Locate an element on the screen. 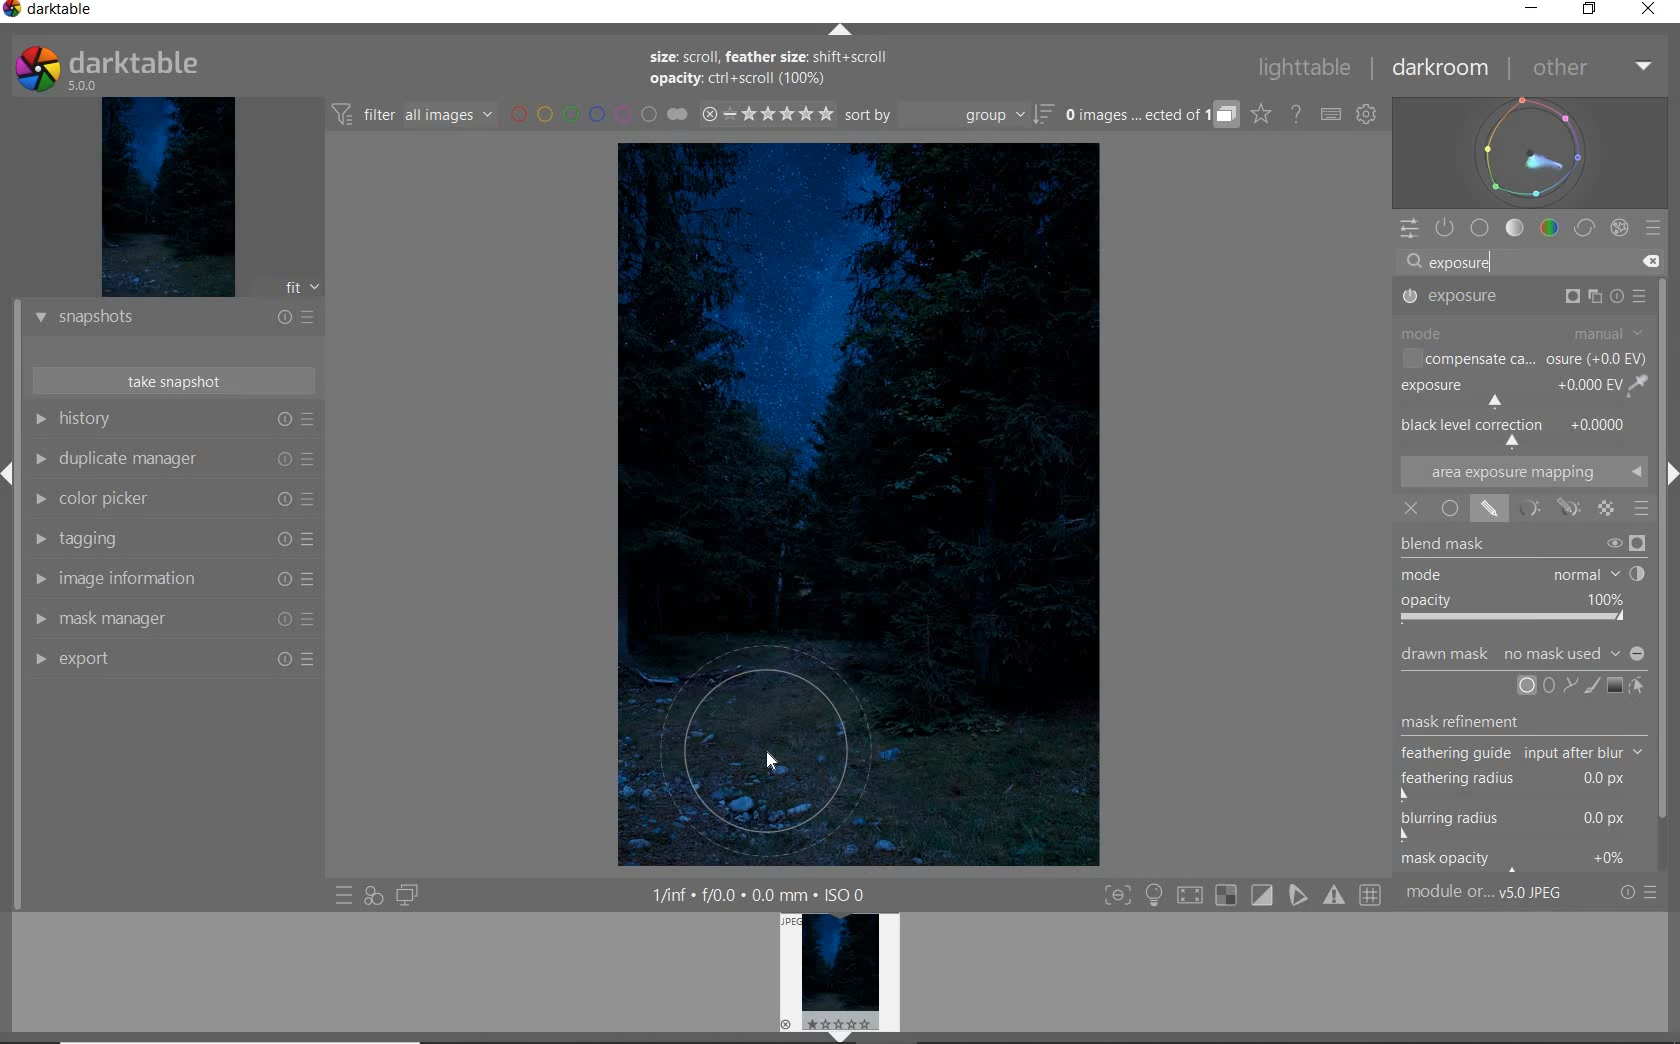 This screenshot has height=1044, width=1680. MODULE...v5.0 JPEG is located at coordinates (1485, 895).